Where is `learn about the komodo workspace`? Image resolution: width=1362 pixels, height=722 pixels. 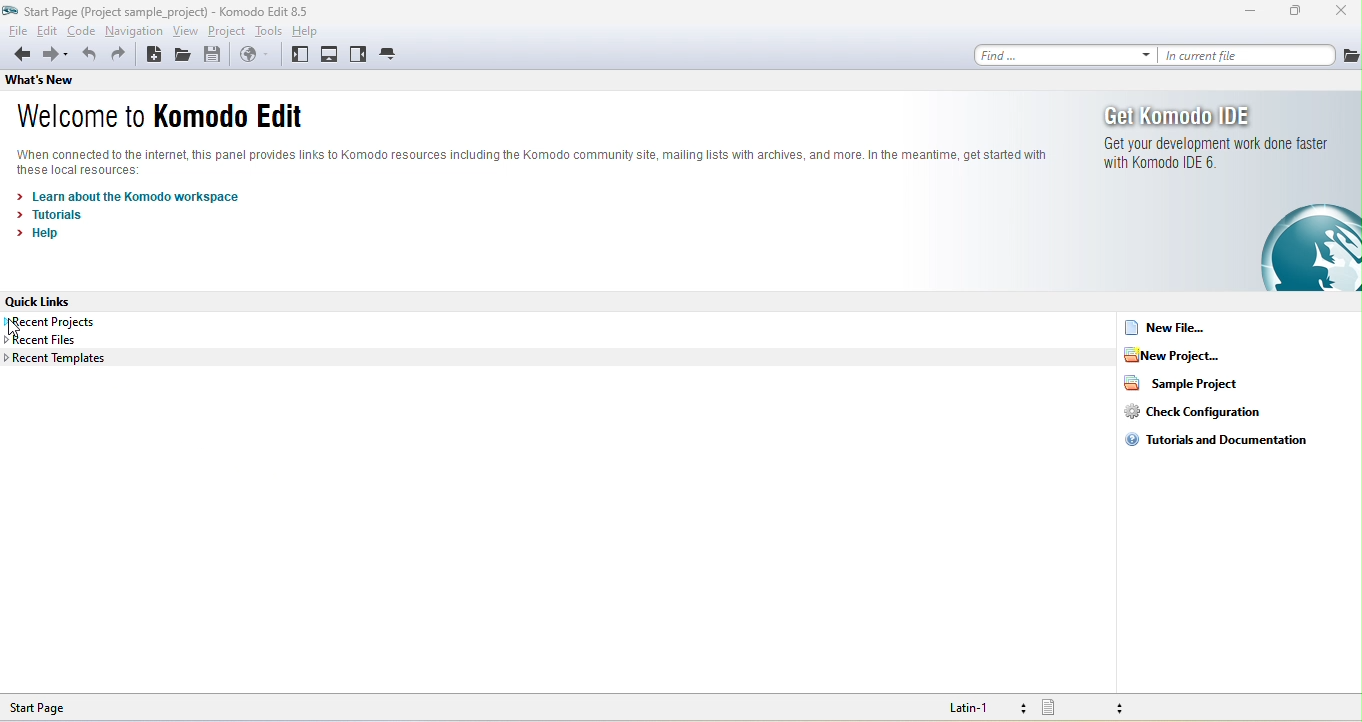 learn about the komodo workspace is located at coordinates (146, 196).